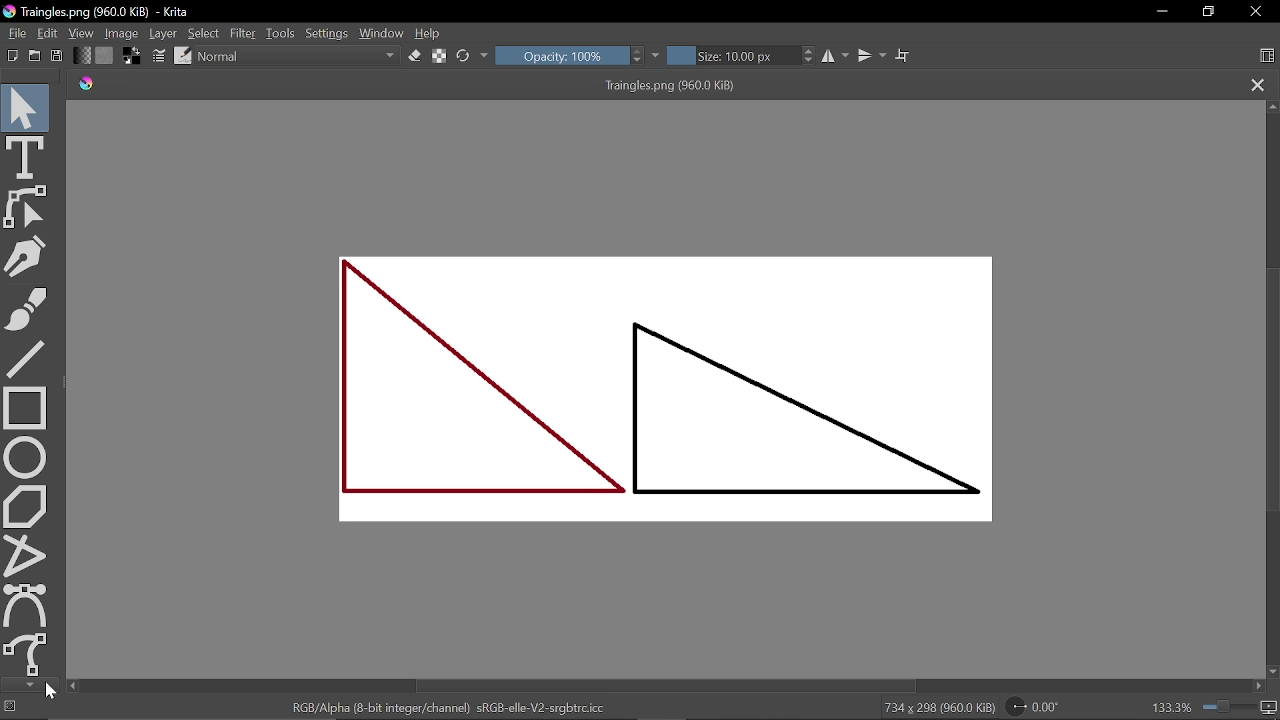 This screenshot has width=1280, height=720. Describe the element at coordinates (298, 57) in the screenshot. I see `Blending mode` at that location.